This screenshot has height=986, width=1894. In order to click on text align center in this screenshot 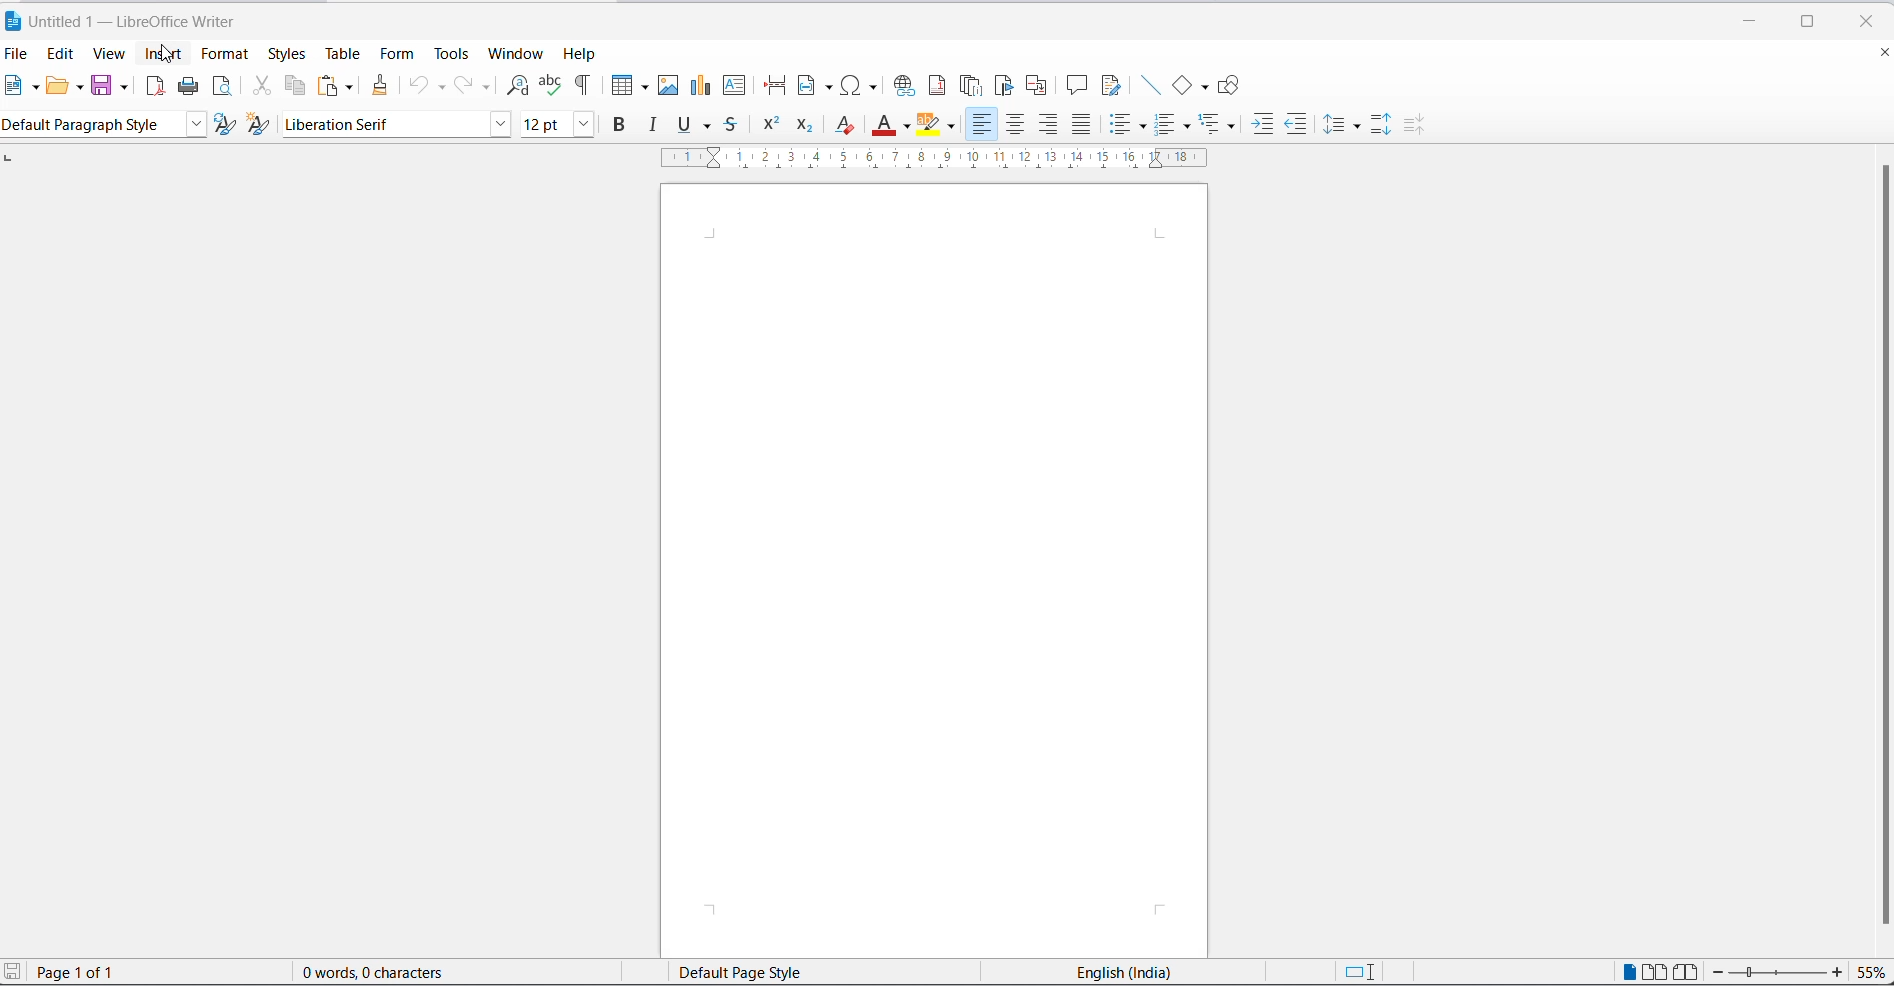, I will do `click(1013, 125)`.